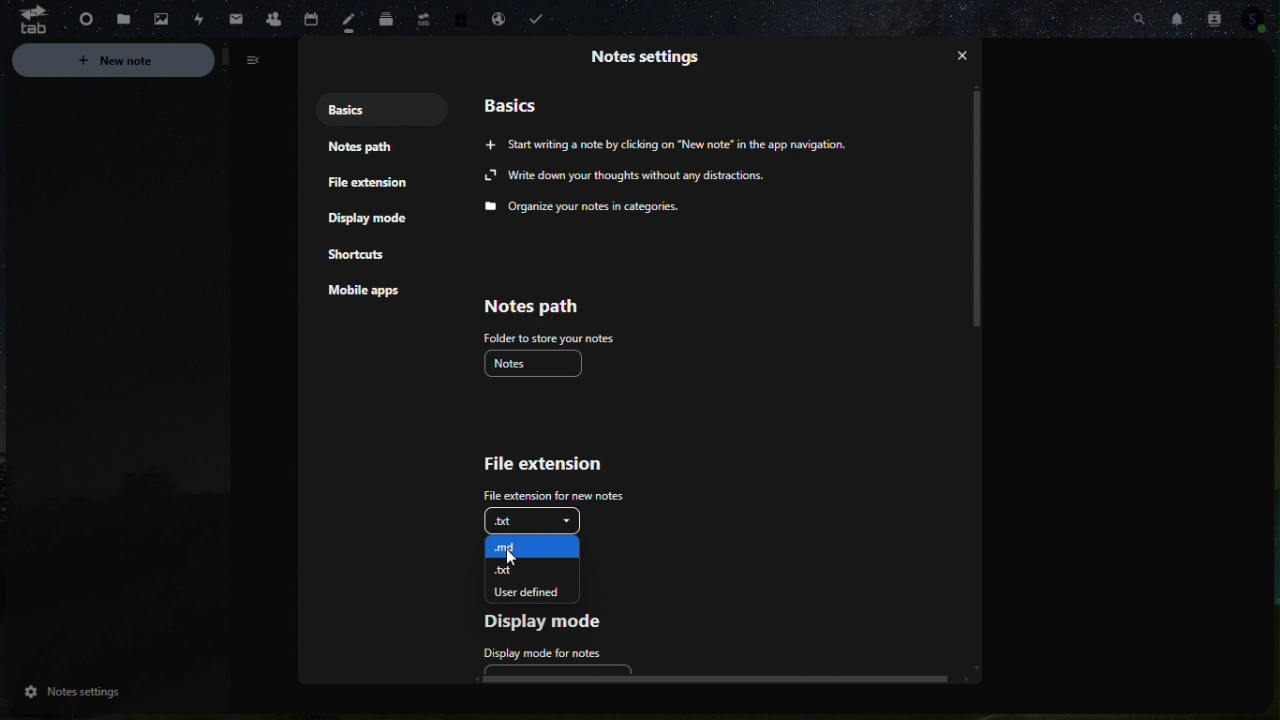 The image size is (1280, 720). What do you see at coordinates (535, 363) in the screenshot?
I see `notes` at bounding box center [535, 363].